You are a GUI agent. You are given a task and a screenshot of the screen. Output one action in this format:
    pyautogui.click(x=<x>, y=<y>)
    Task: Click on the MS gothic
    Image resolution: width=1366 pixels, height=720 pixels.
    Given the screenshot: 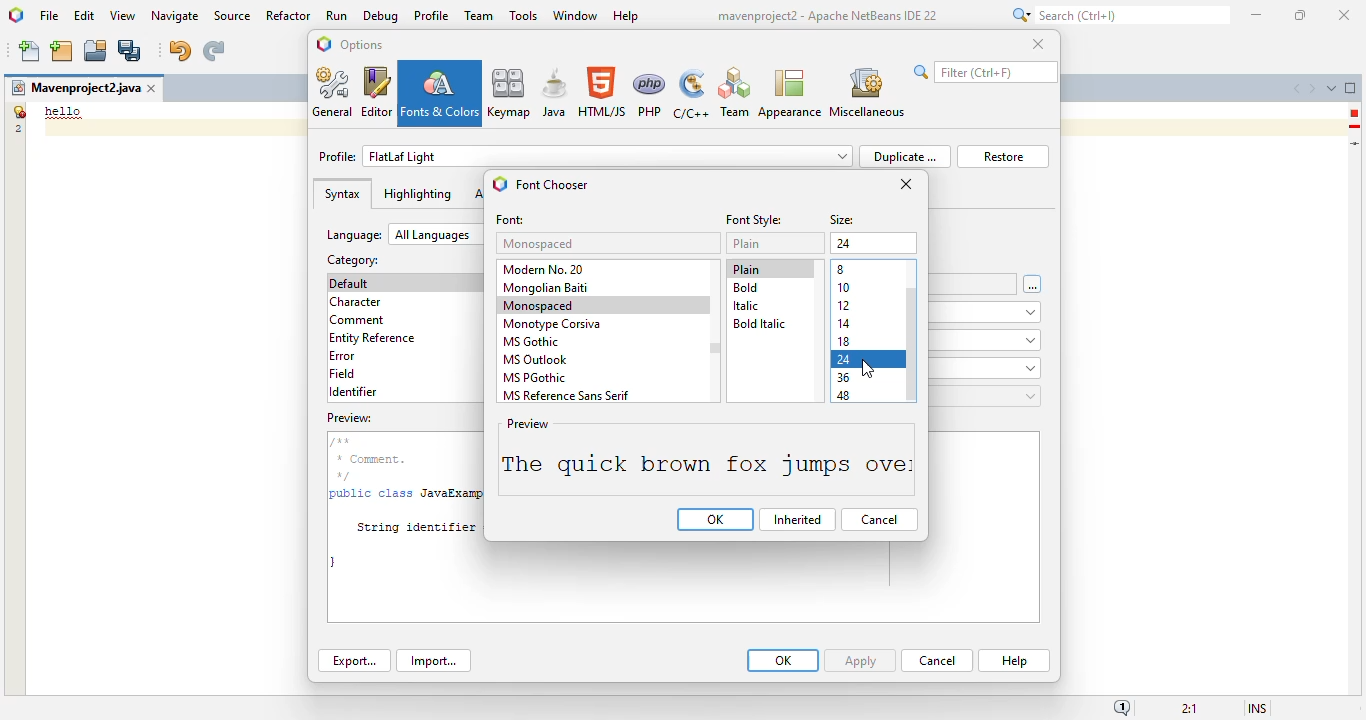 What is the action you would take?
    pyautogui.click(x=530, y=341)
    